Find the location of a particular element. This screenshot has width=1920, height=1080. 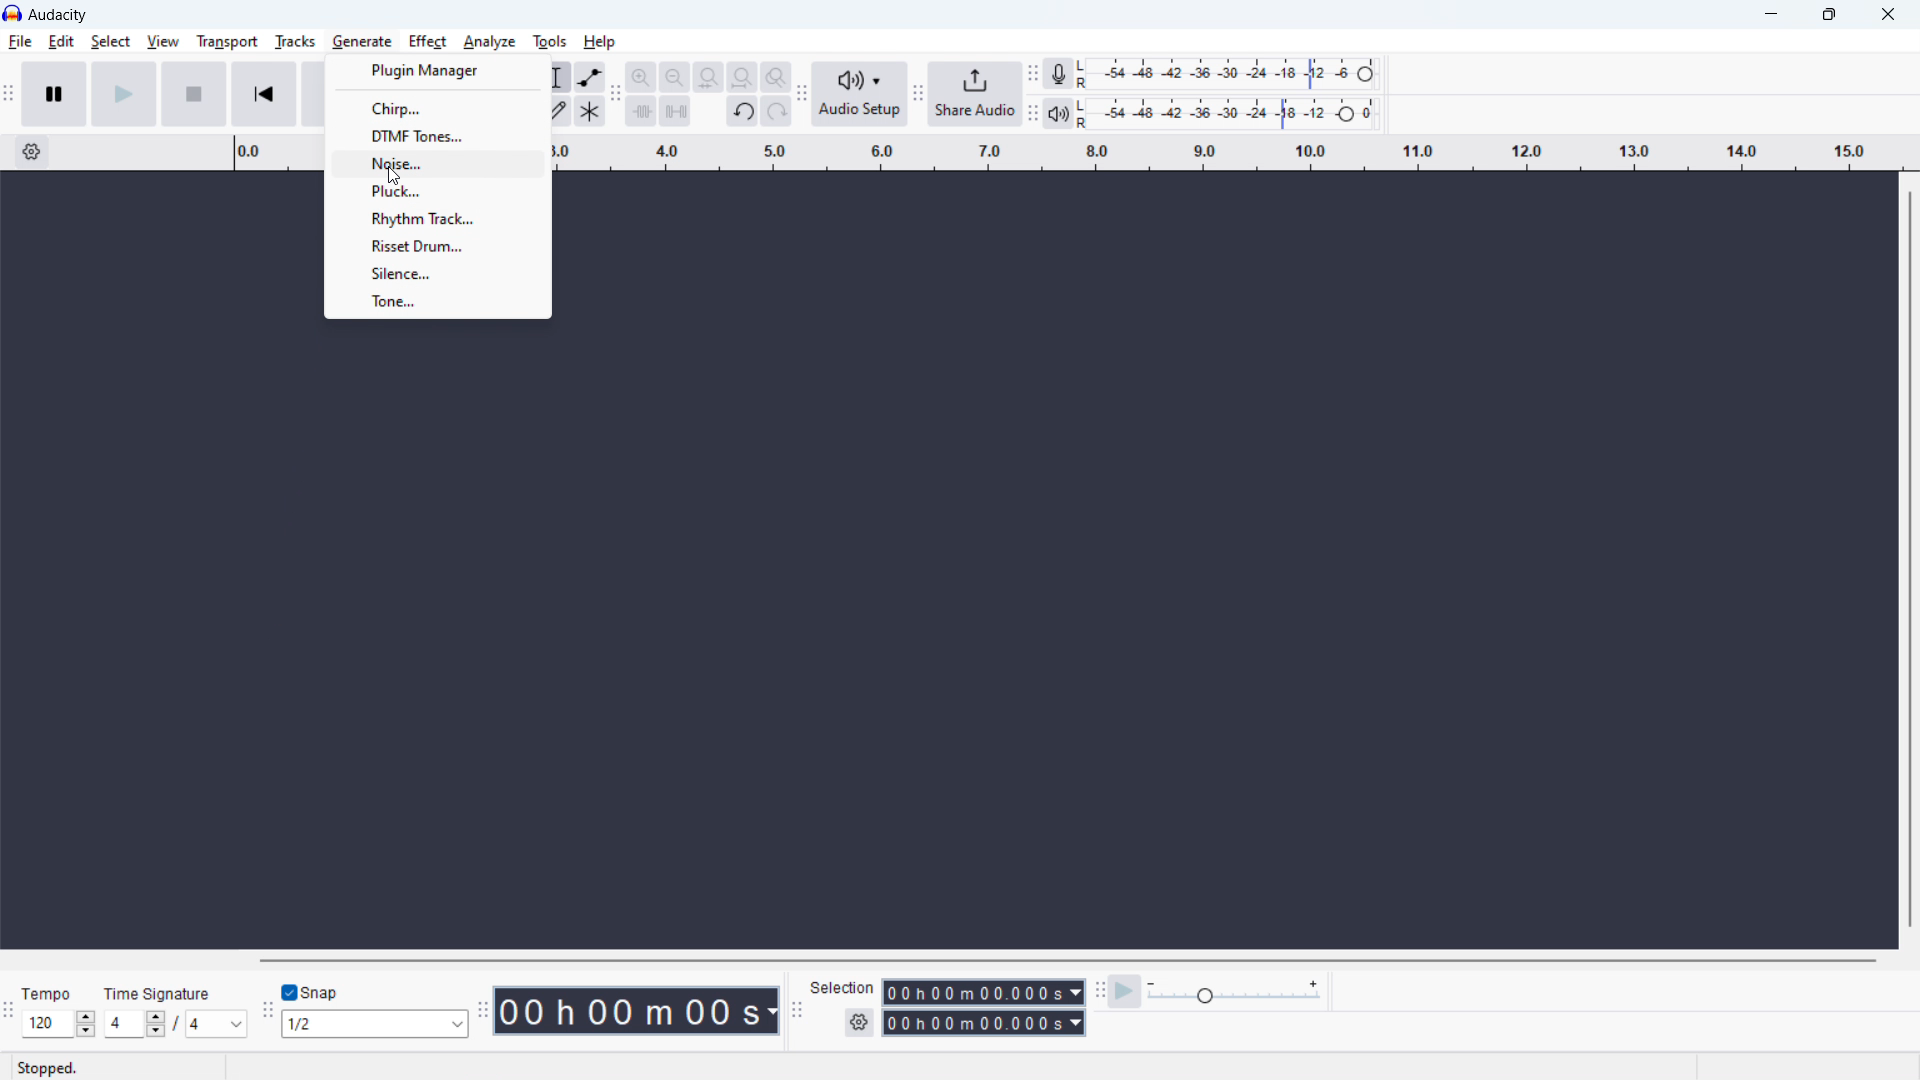

Selection is located at coordinates (844, 986).